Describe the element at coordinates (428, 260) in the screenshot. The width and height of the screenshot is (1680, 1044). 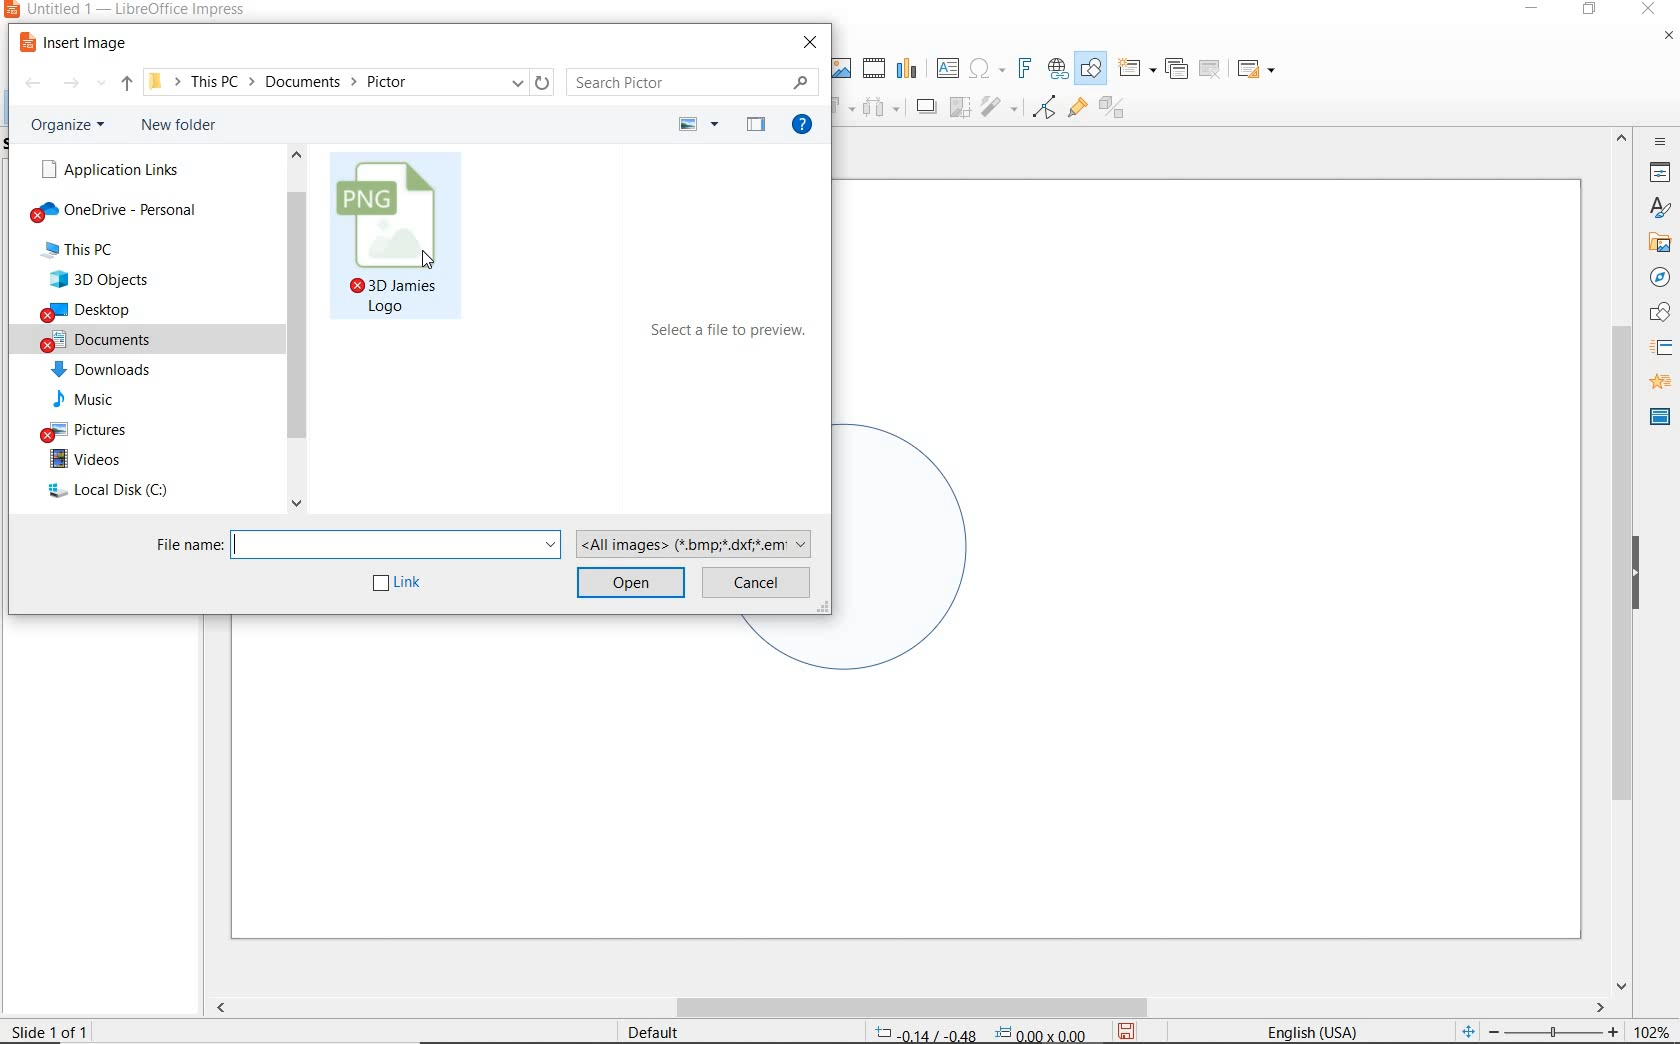
I see `Cursor` at that location.